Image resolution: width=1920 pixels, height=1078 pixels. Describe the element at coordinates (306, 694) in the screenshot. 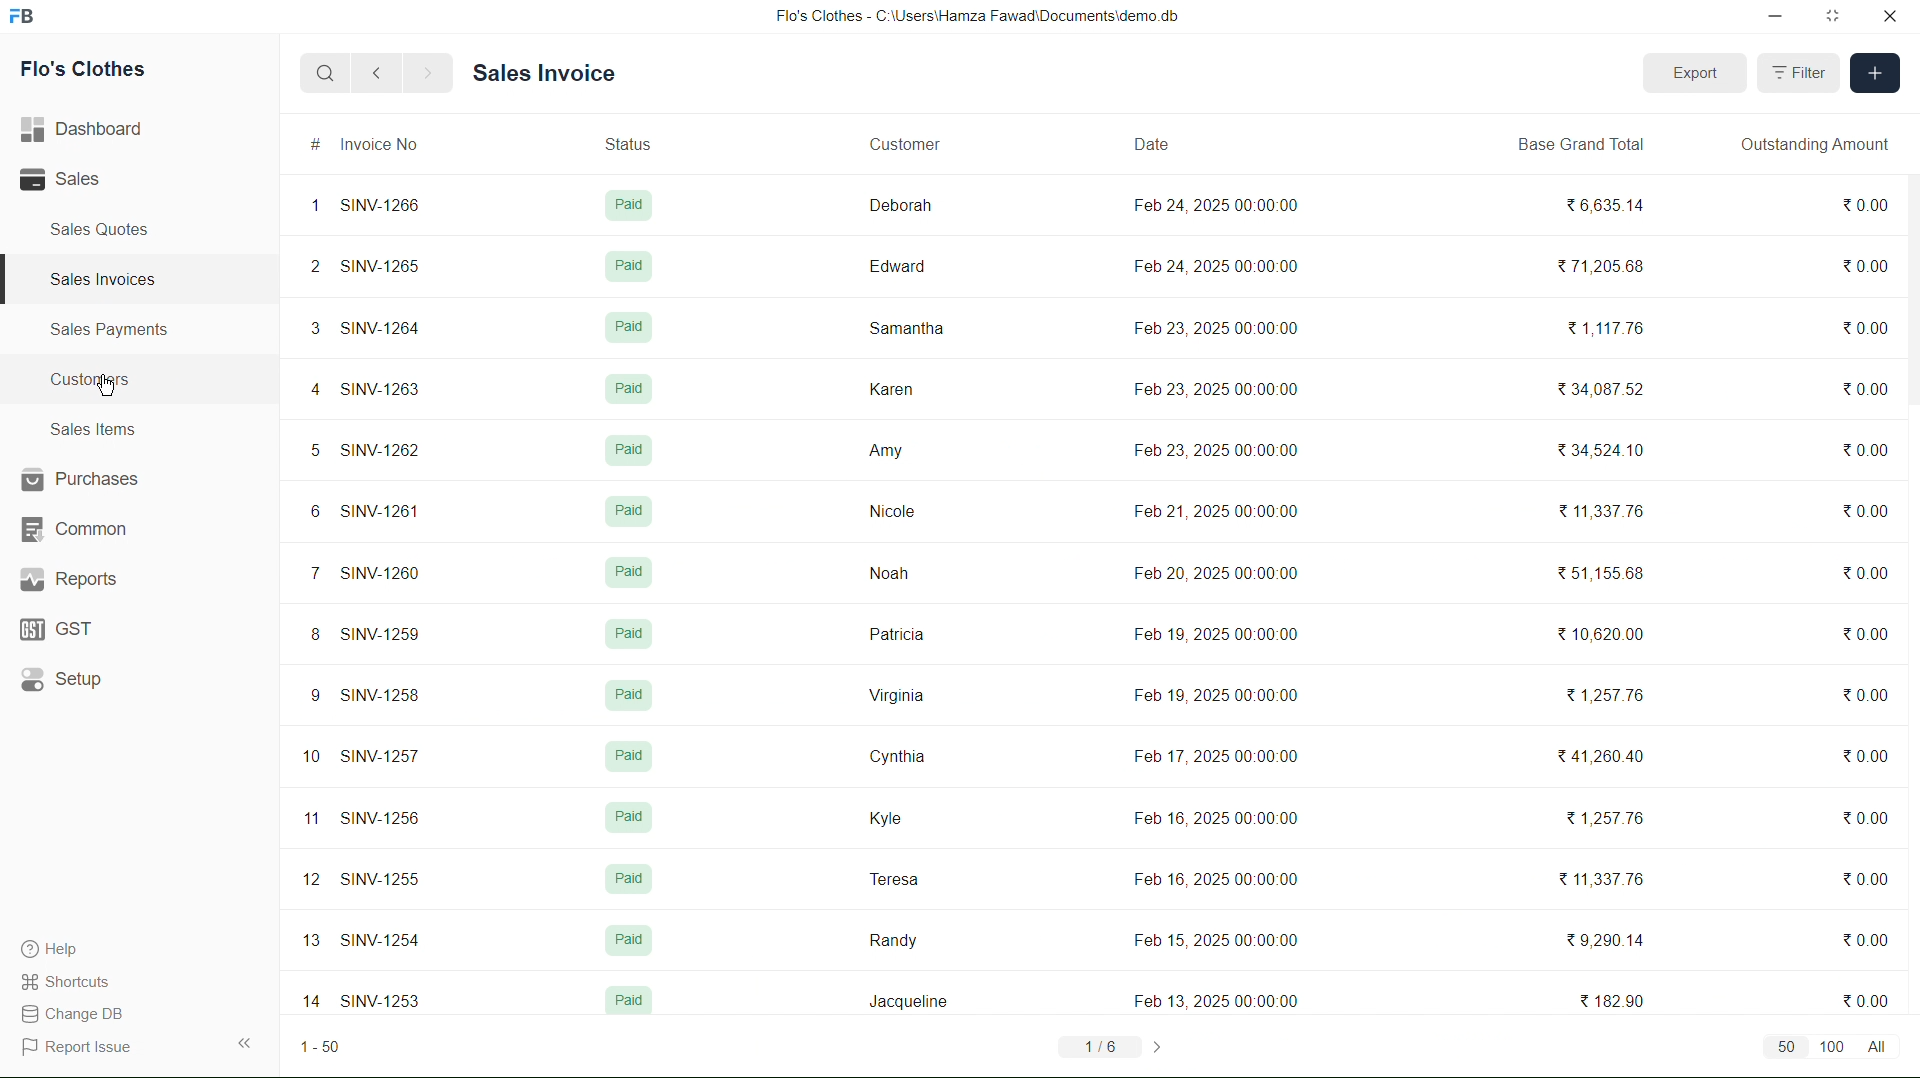

I see `9` at that location.